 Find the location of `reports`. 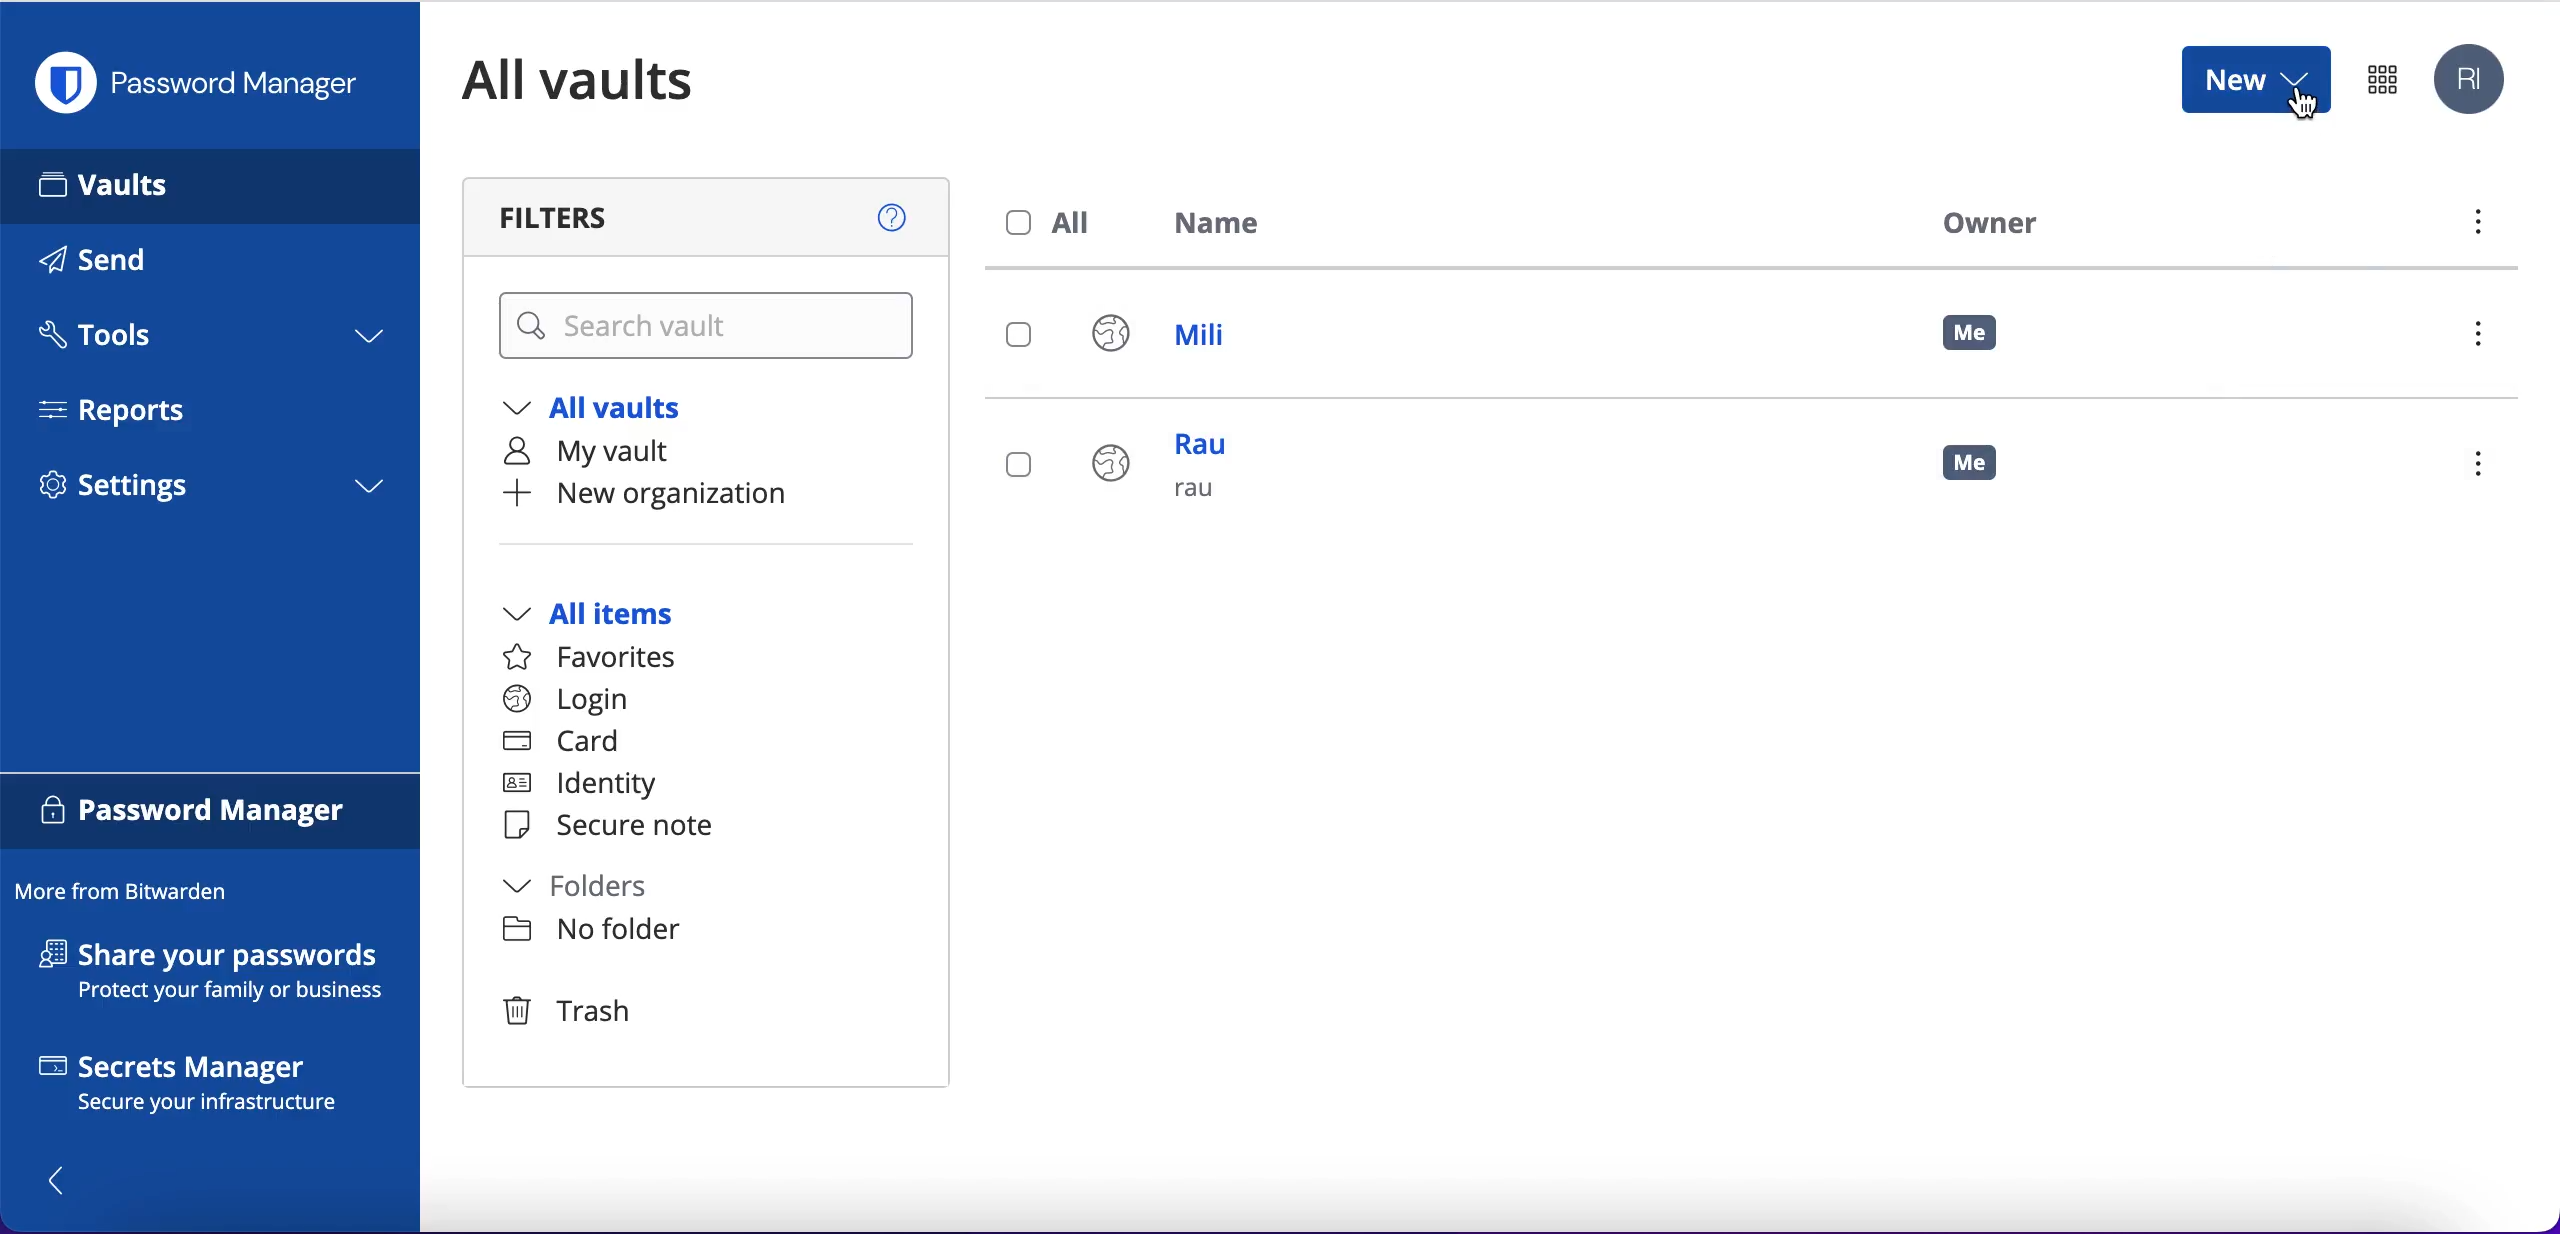

reports is located at coordinates (128, 410).